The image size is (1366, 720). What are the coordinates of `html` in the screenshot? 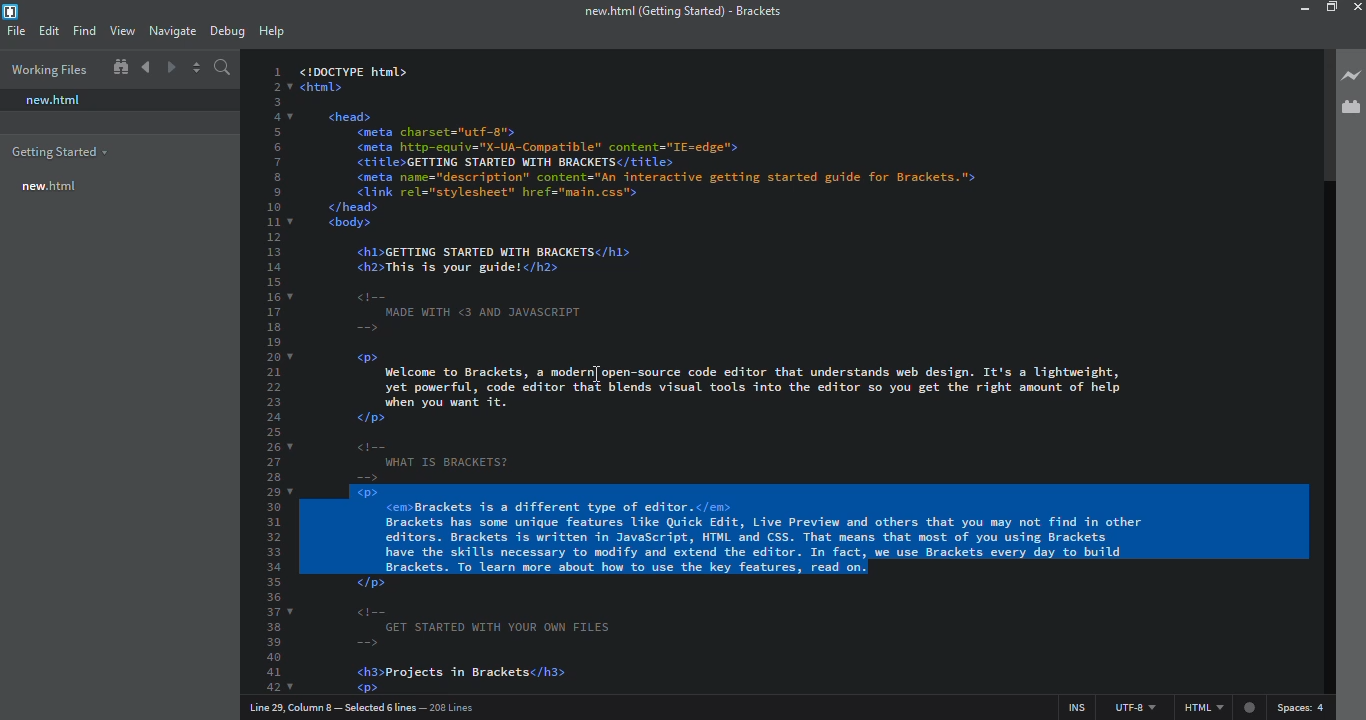 It's located at (1214, 706).